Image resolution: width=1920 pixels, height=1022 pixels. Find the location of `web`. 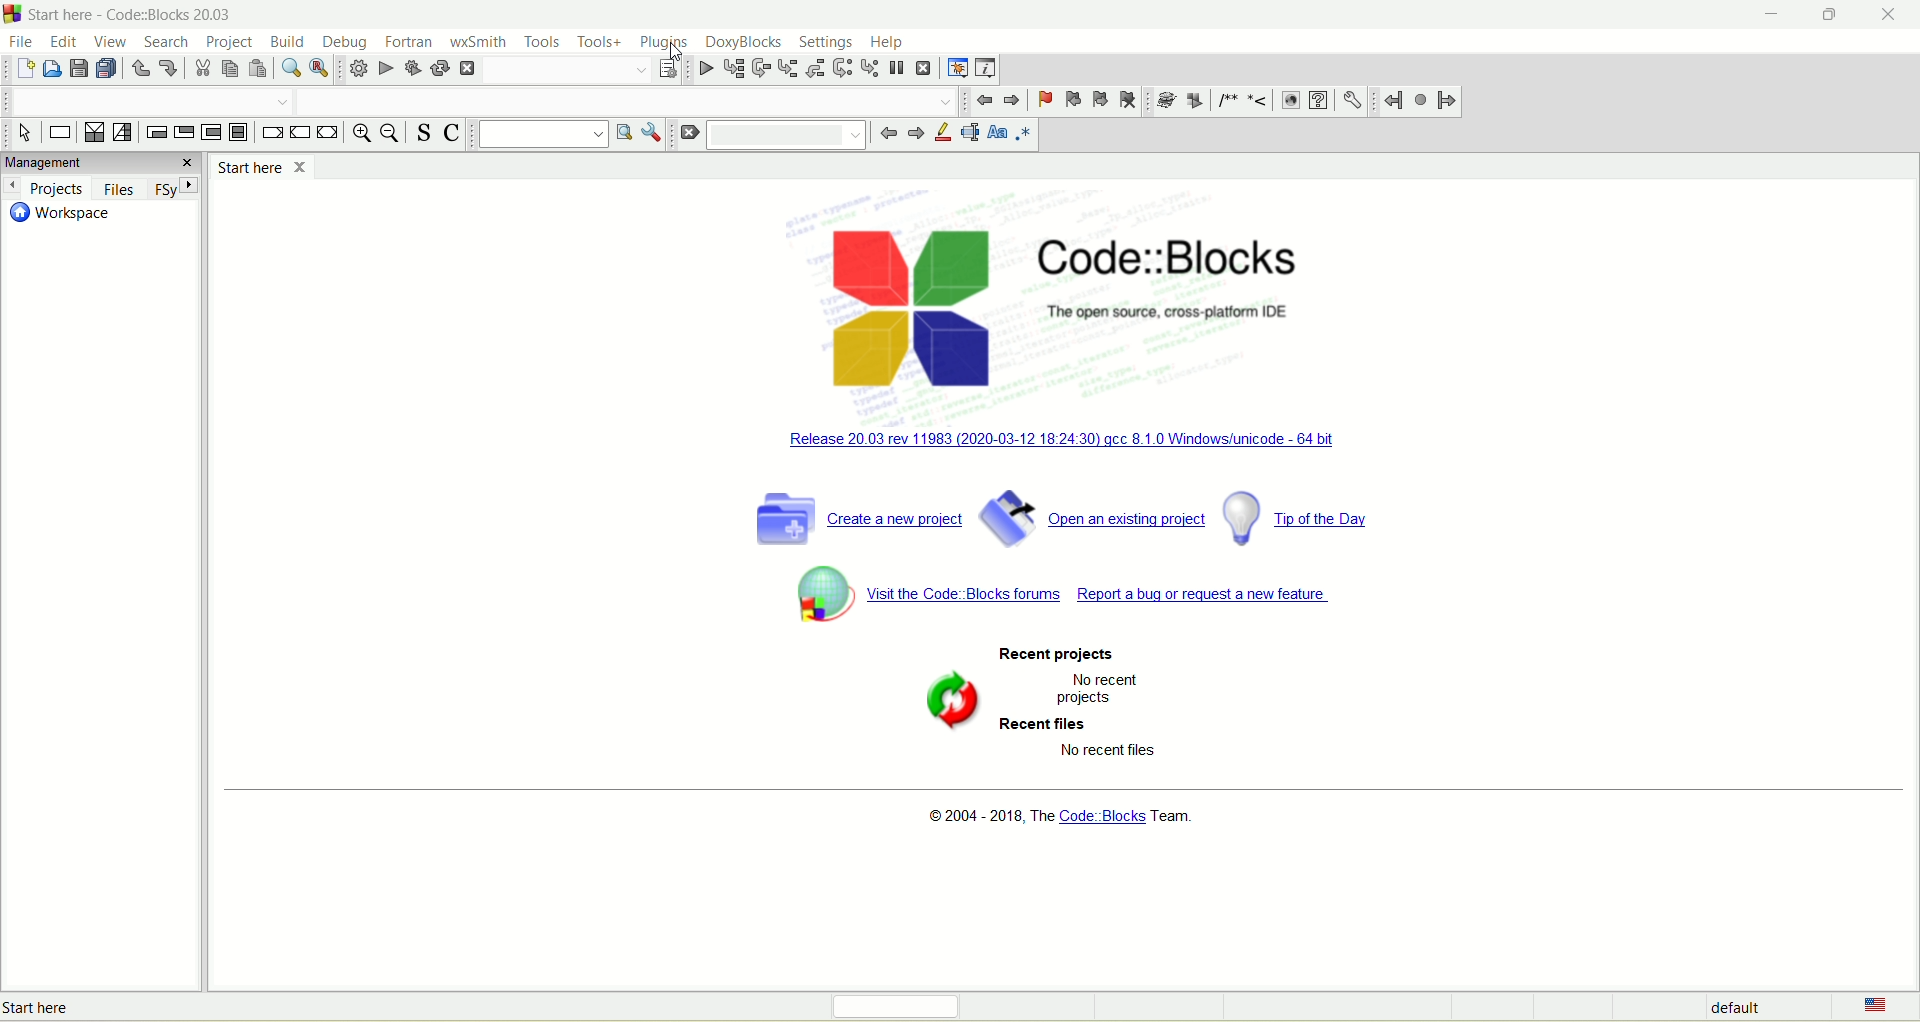

web is located at coordinates (1290, 101).